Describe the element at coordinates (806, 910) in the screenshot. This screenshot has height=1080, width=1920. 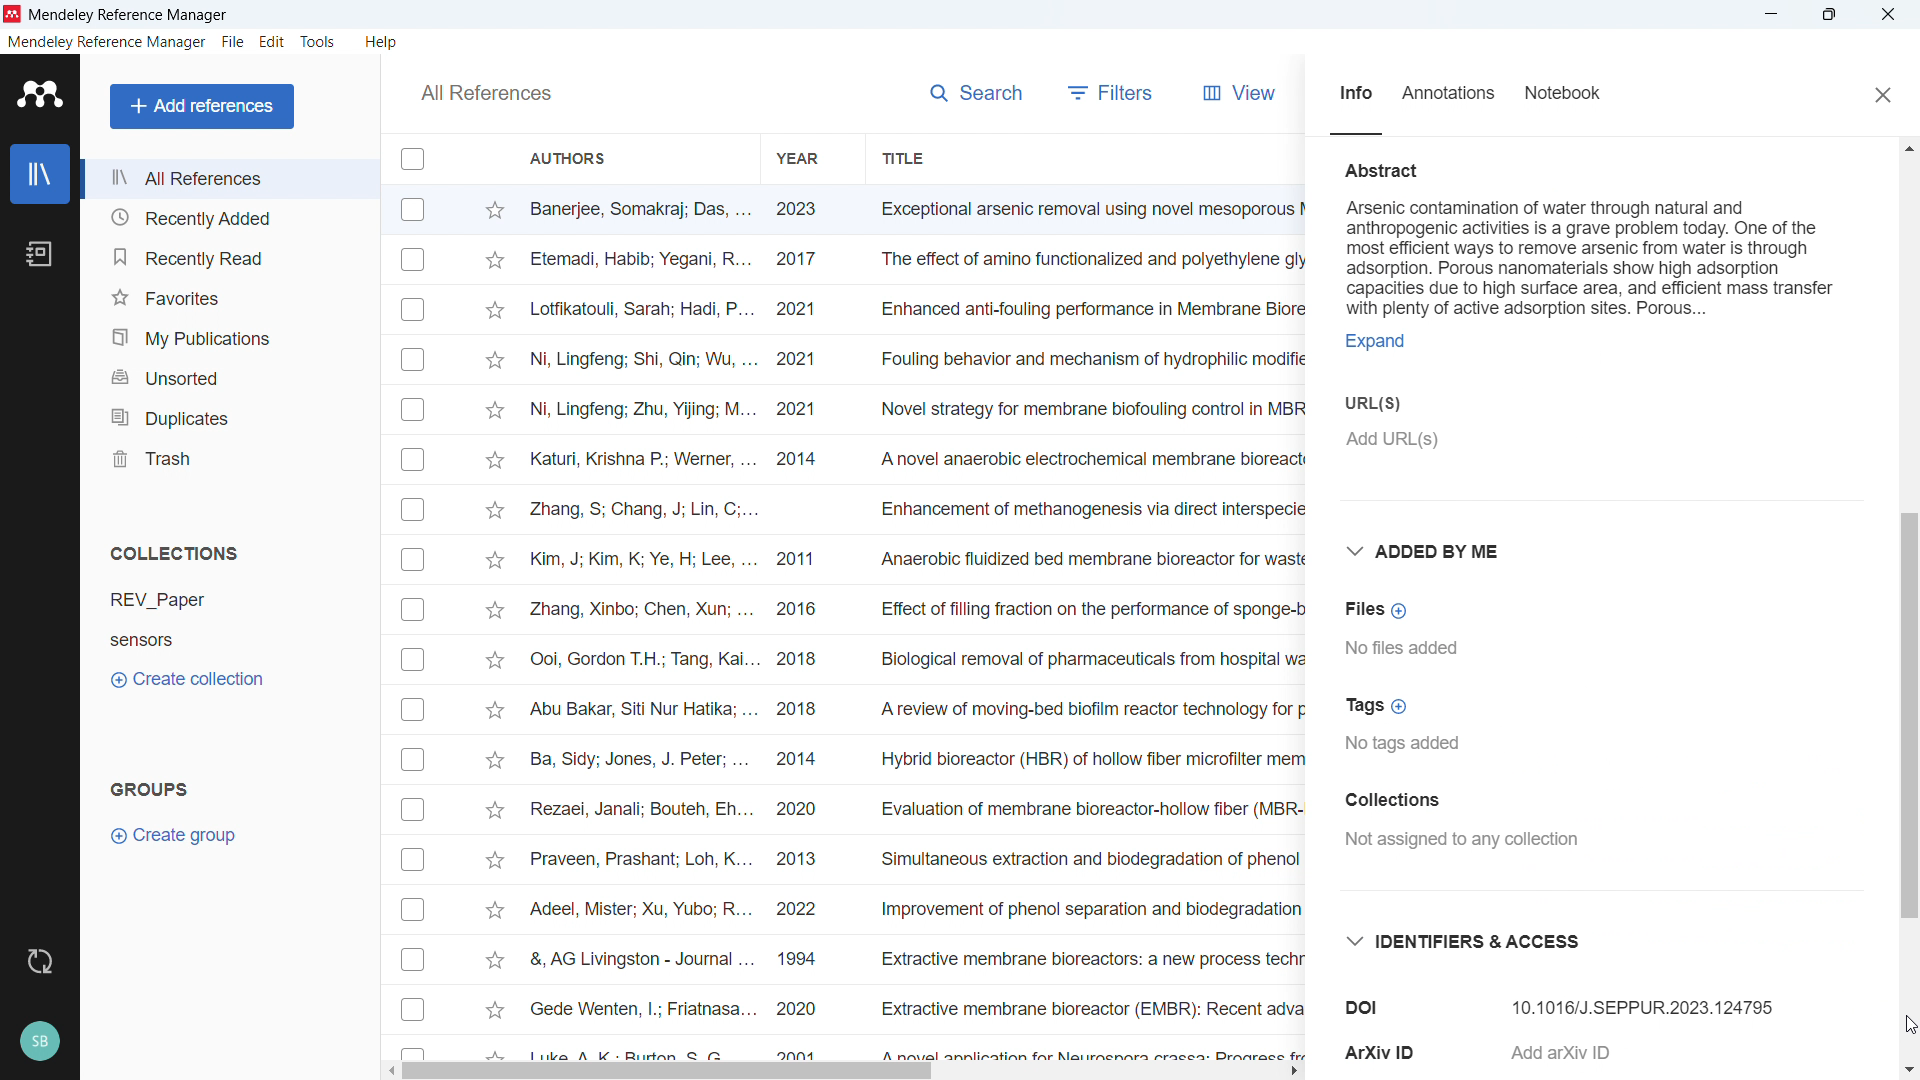
I see `2022` at that location.